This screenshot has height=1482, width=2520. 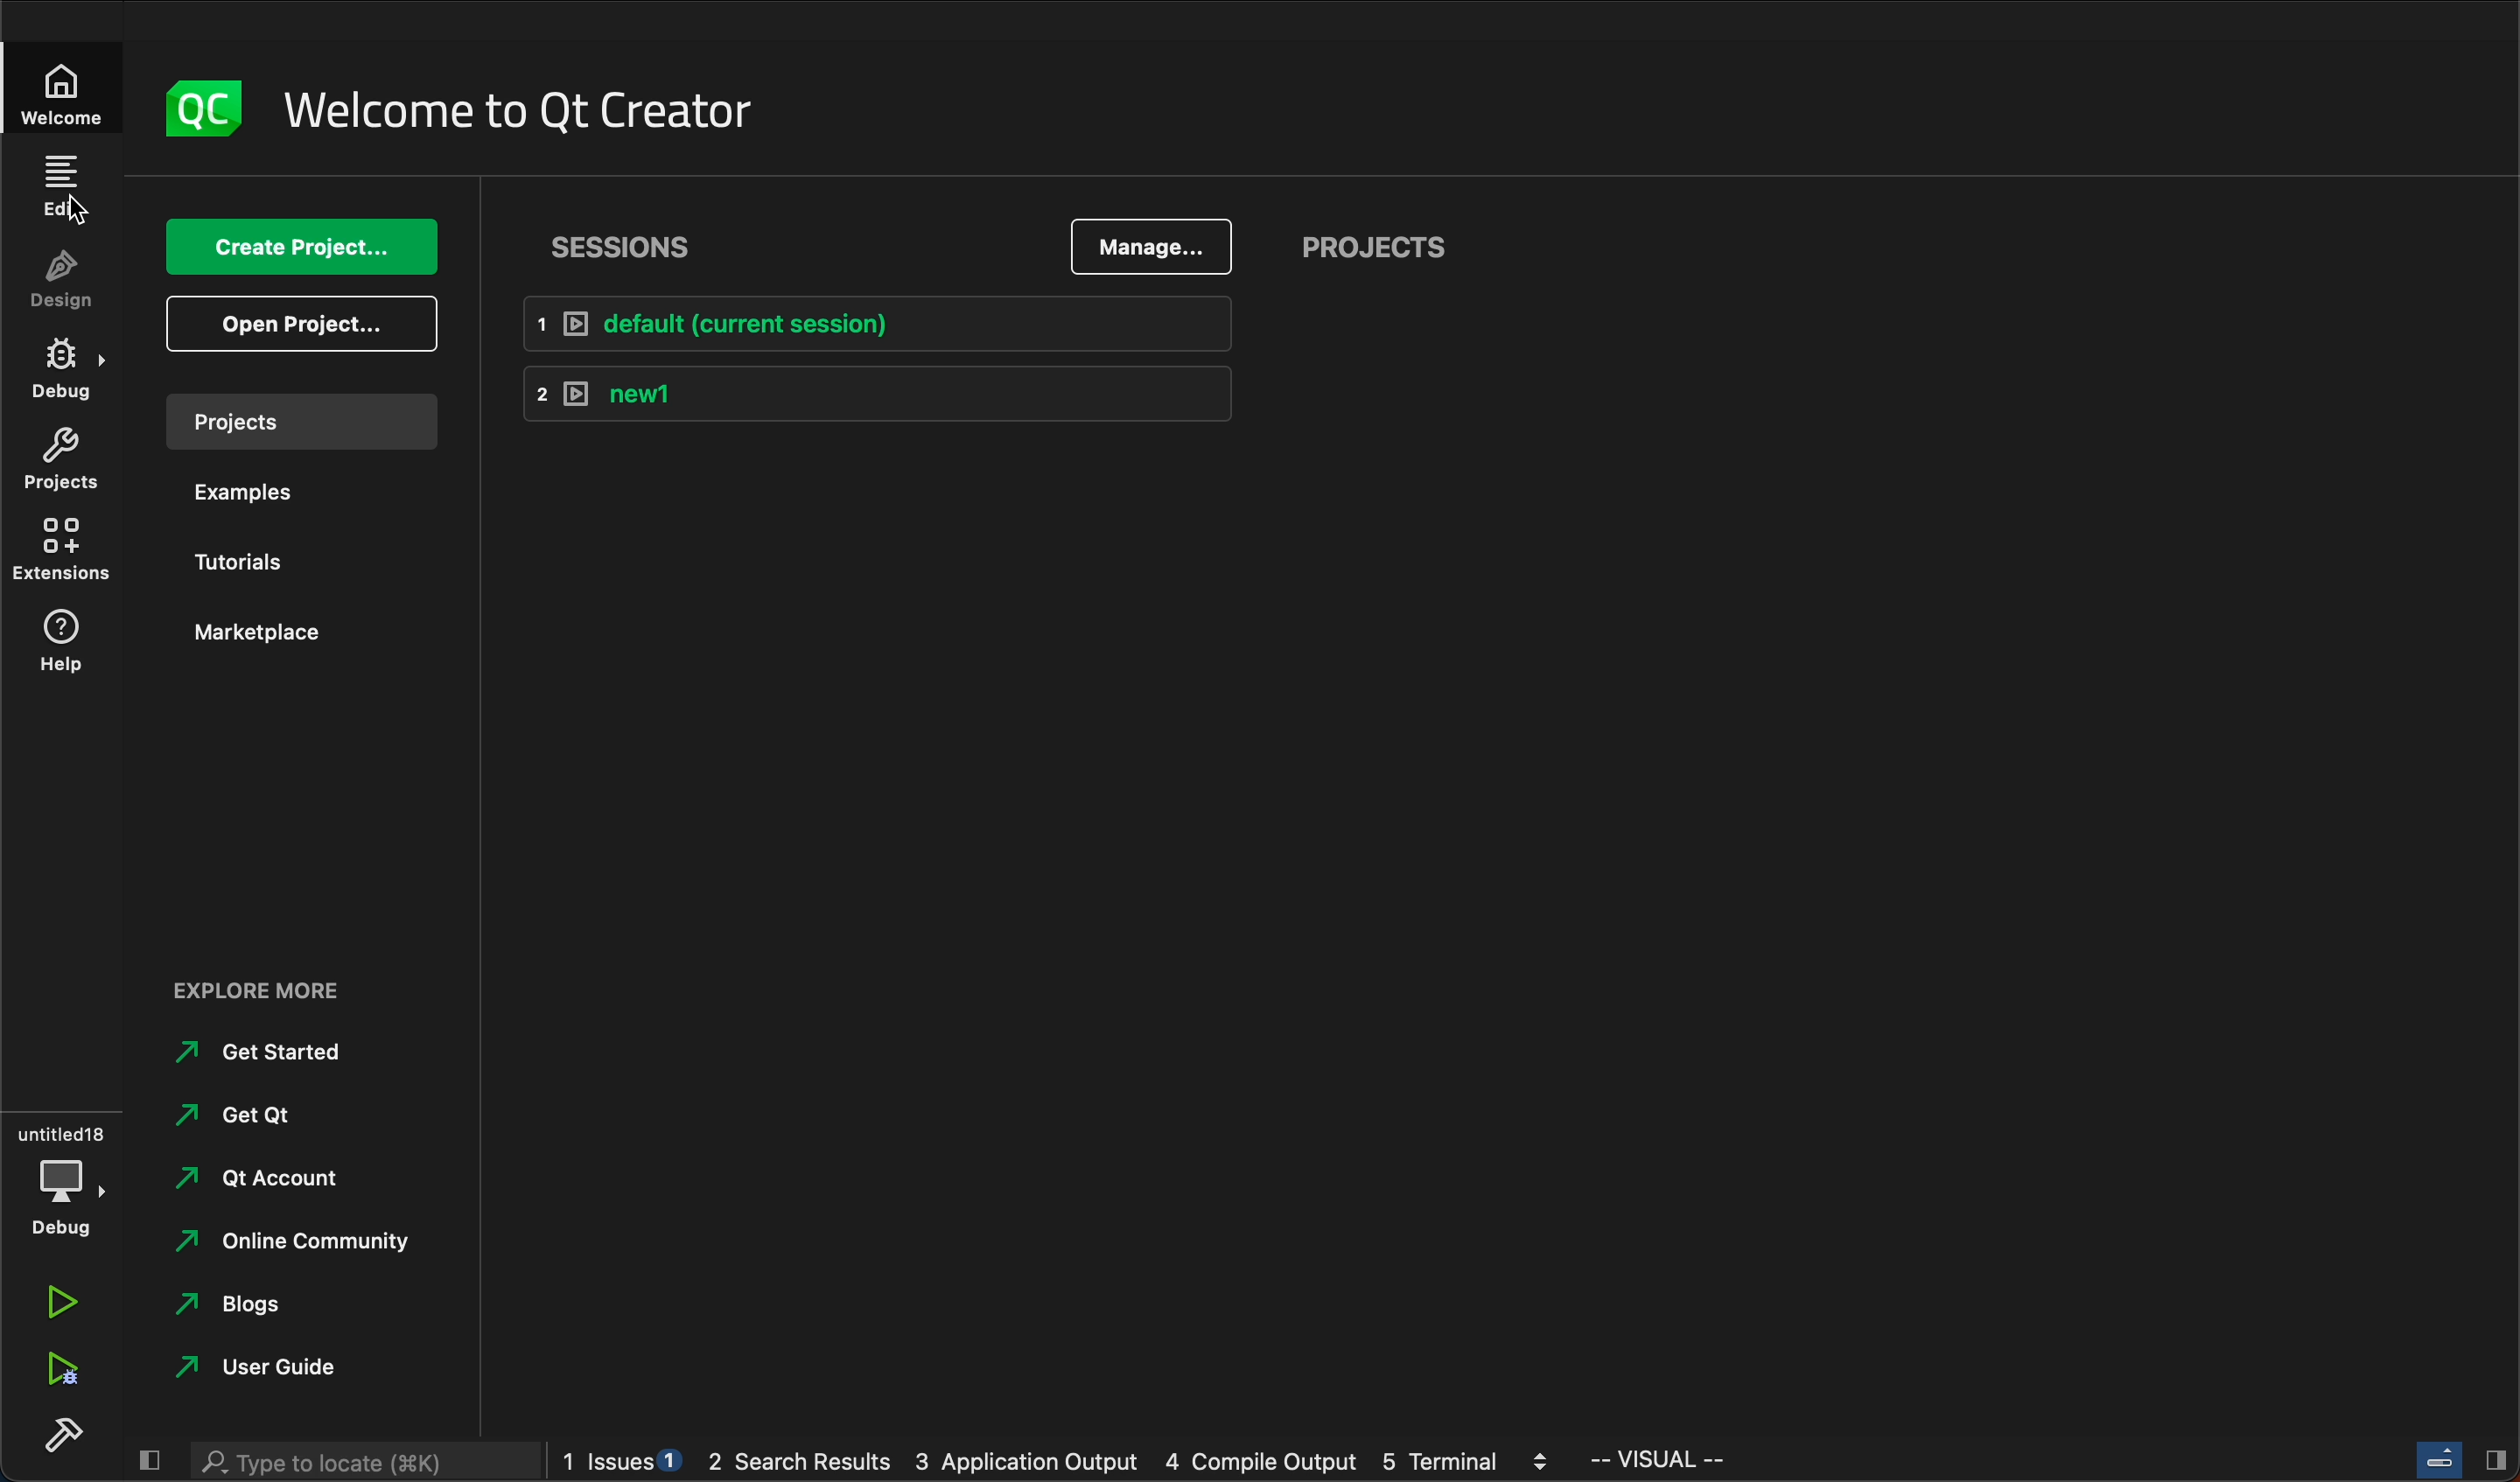 I want to click on welcome, so click(x=67, y=90).